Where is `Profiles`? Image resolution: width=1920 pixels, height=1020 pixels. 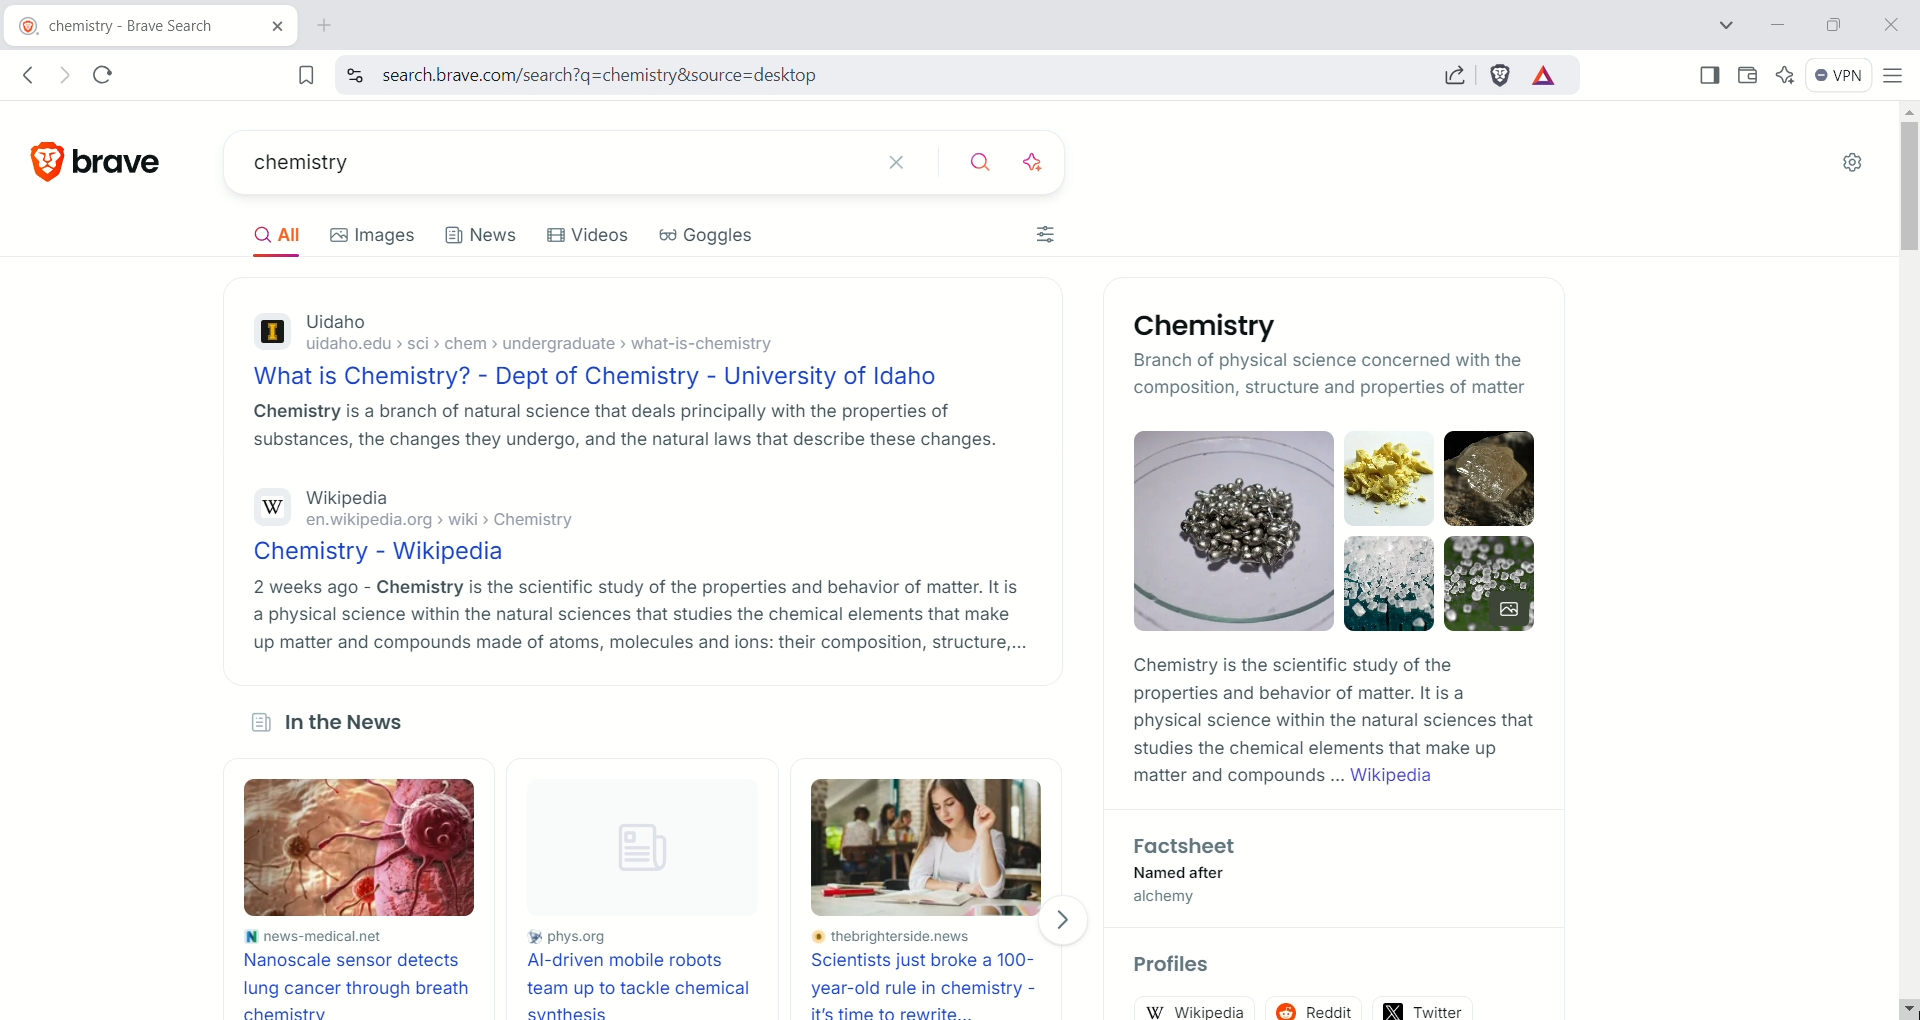 Profiles is located at coordinates (1184, 967).